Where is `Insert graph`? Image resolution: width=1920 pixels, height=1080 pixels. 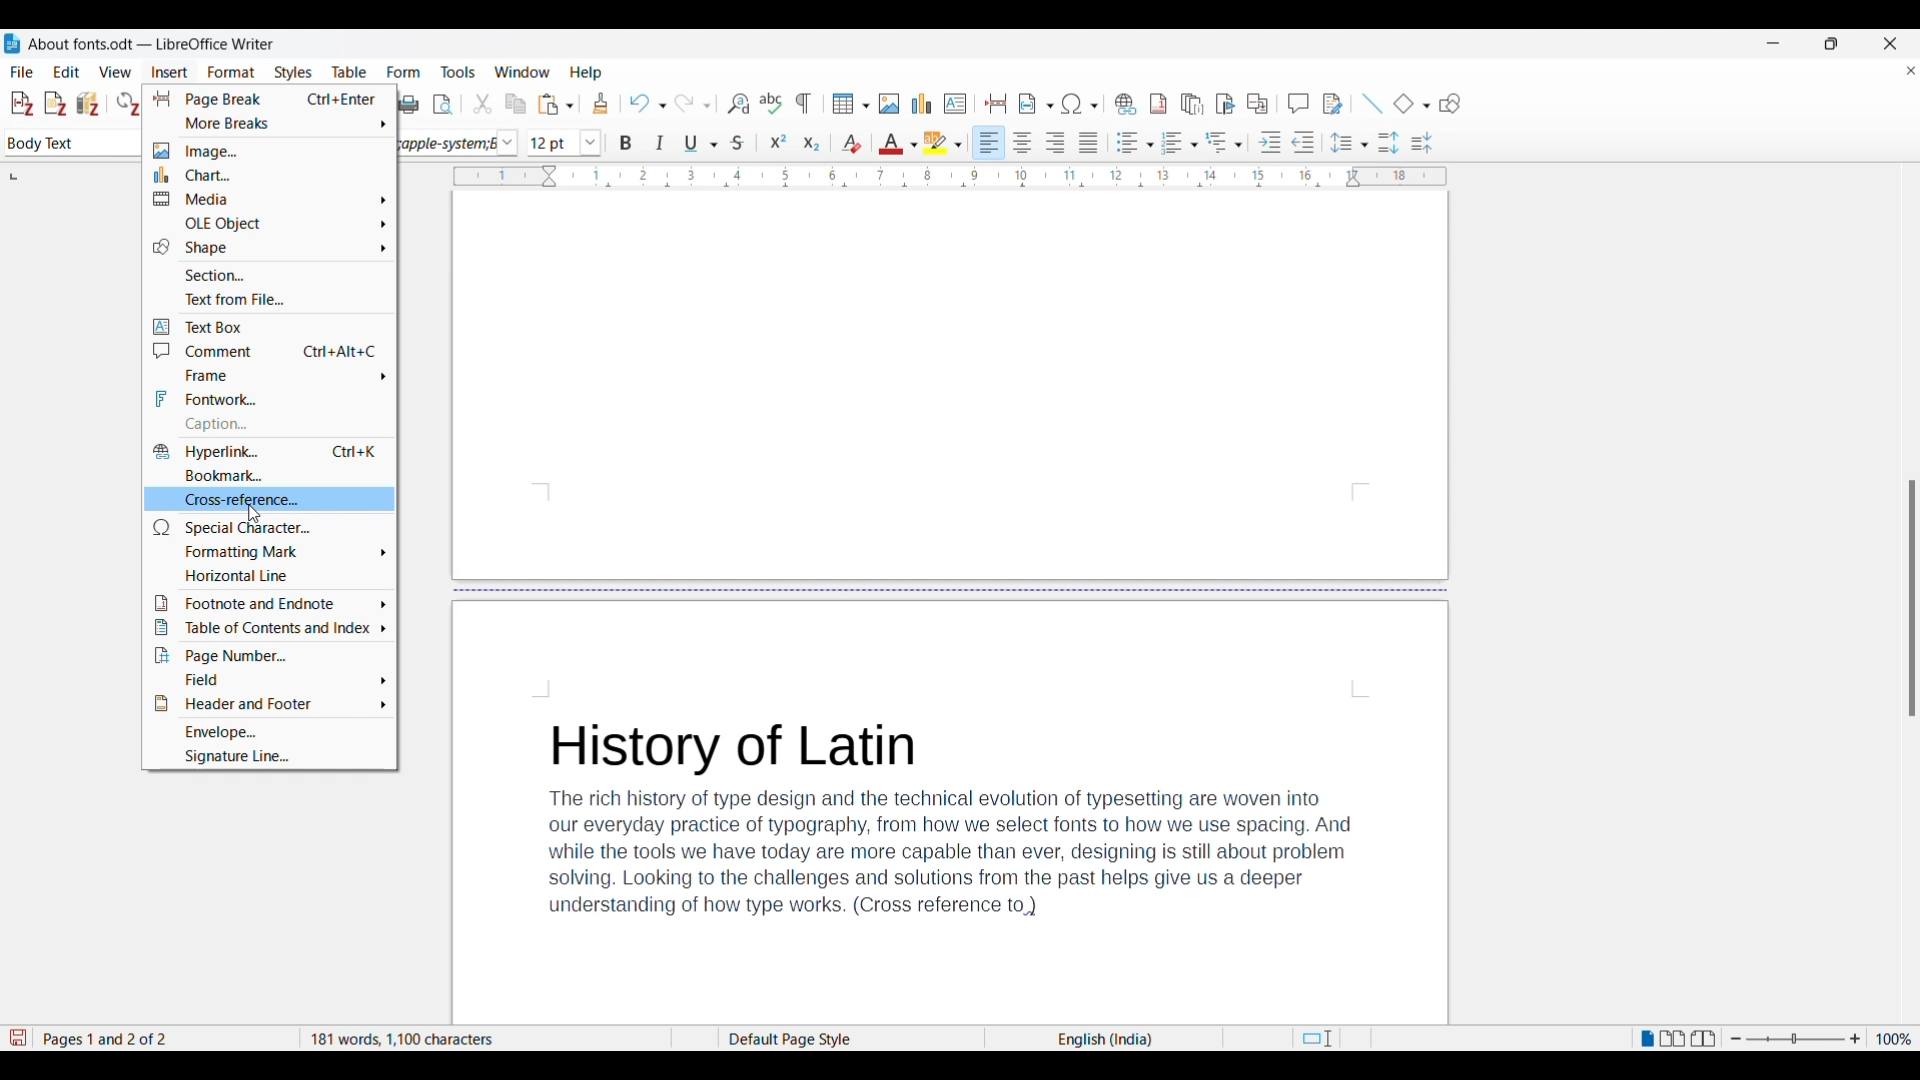
Insert graph is located at coordinates (923, 103).